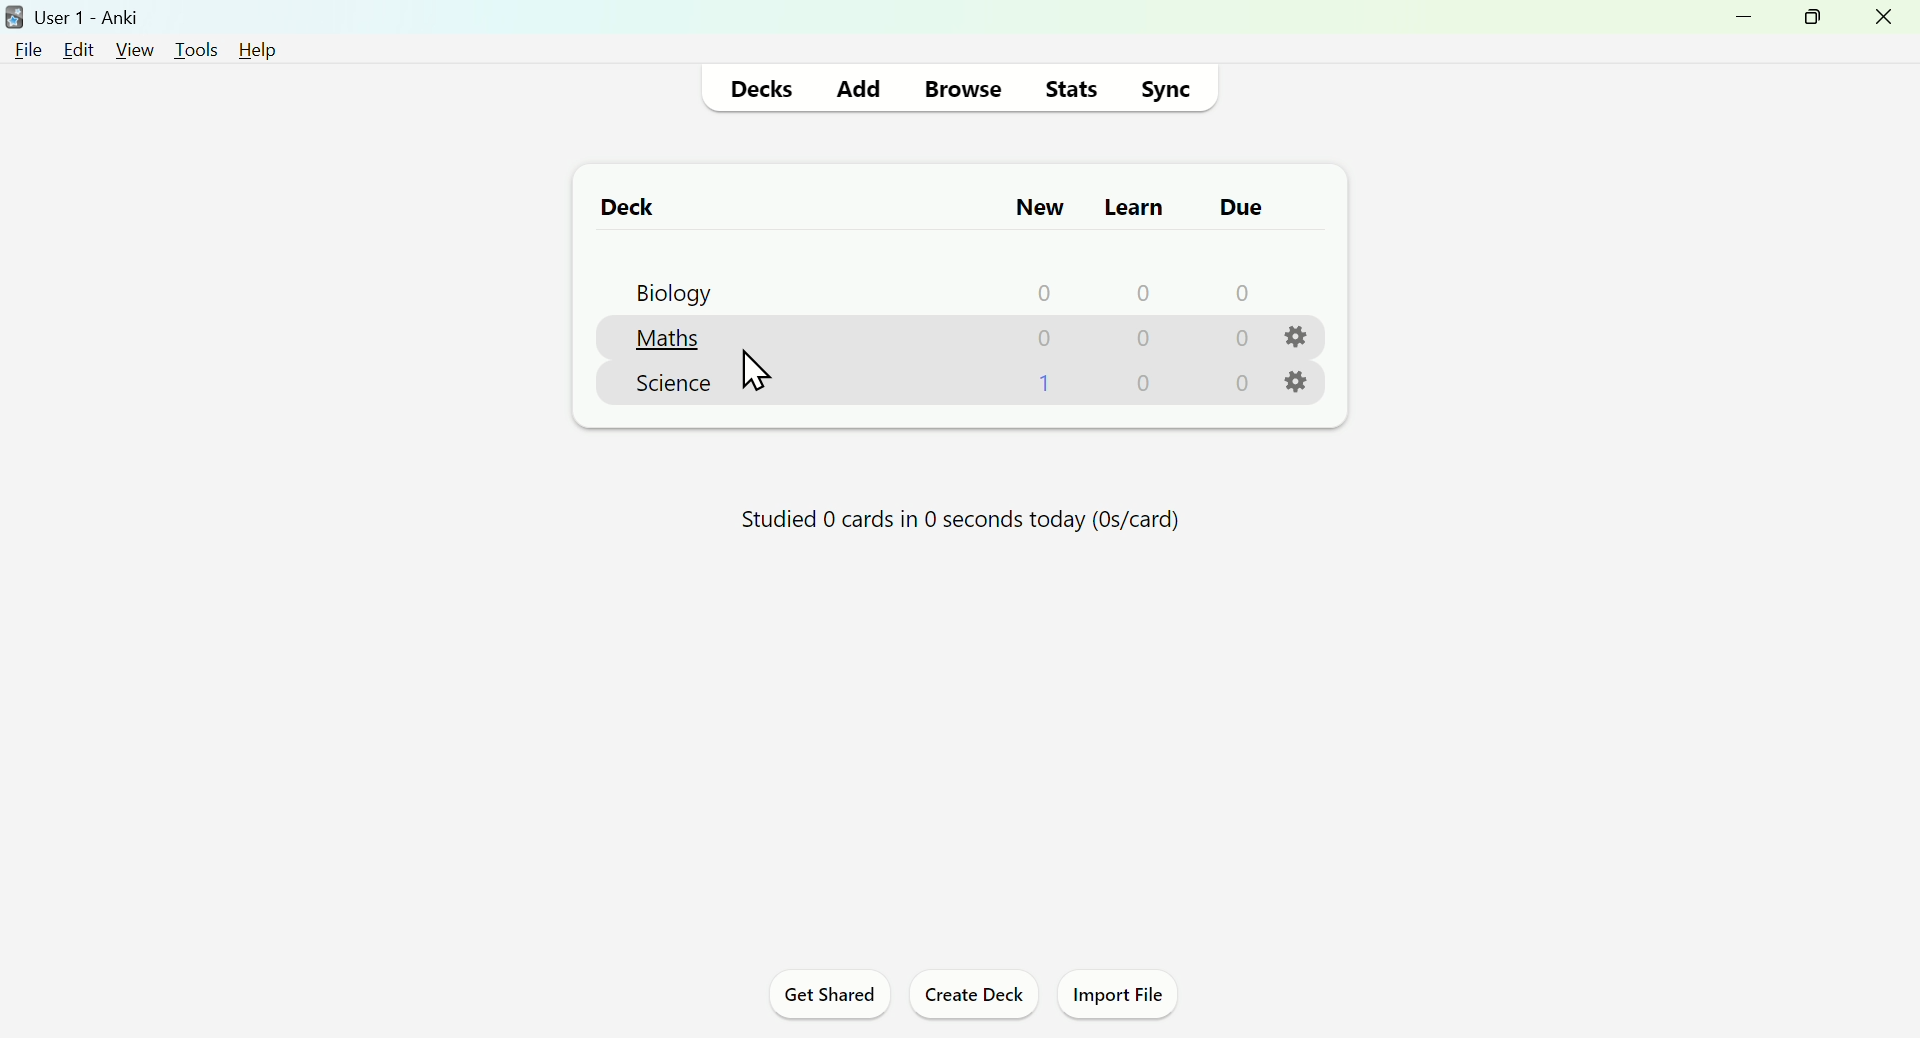  What do you see at coordinates (1171, 86) in the screenshot?
I see `Sync` at bounding box center [1171, 86].